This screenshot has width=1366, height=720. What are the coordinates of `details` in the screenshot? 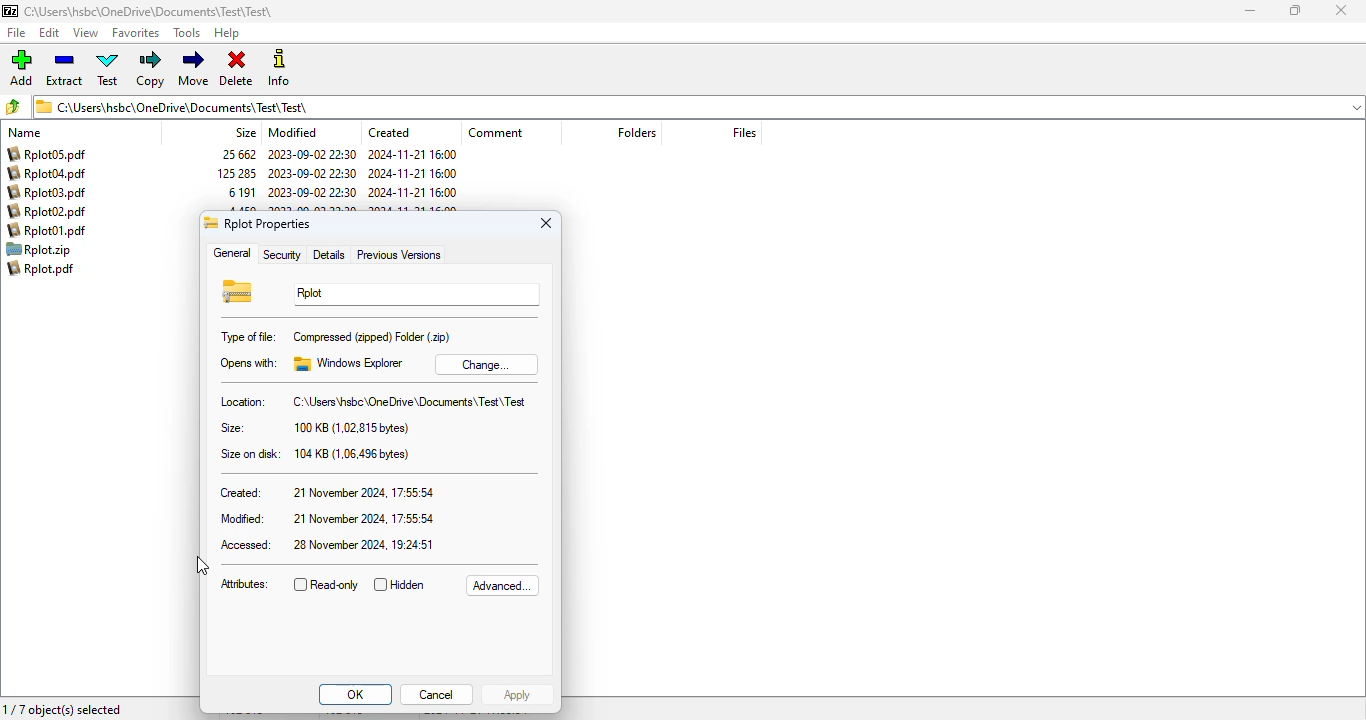 It's located at (329, 255).